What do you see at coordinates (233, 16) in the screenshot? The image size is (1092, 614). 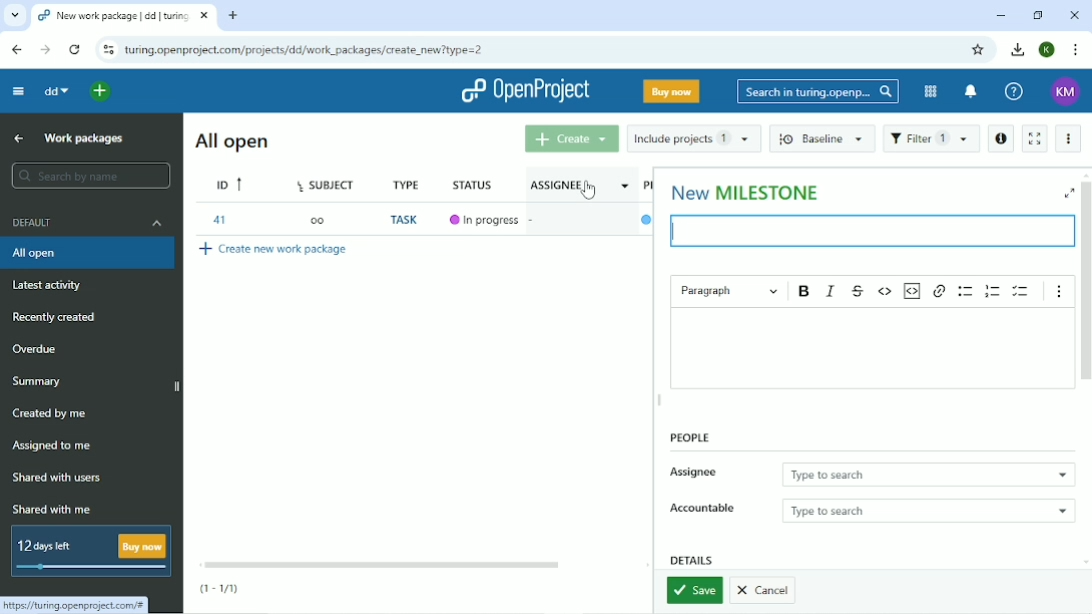 I see `New tab` at bounding box center [233, 16].